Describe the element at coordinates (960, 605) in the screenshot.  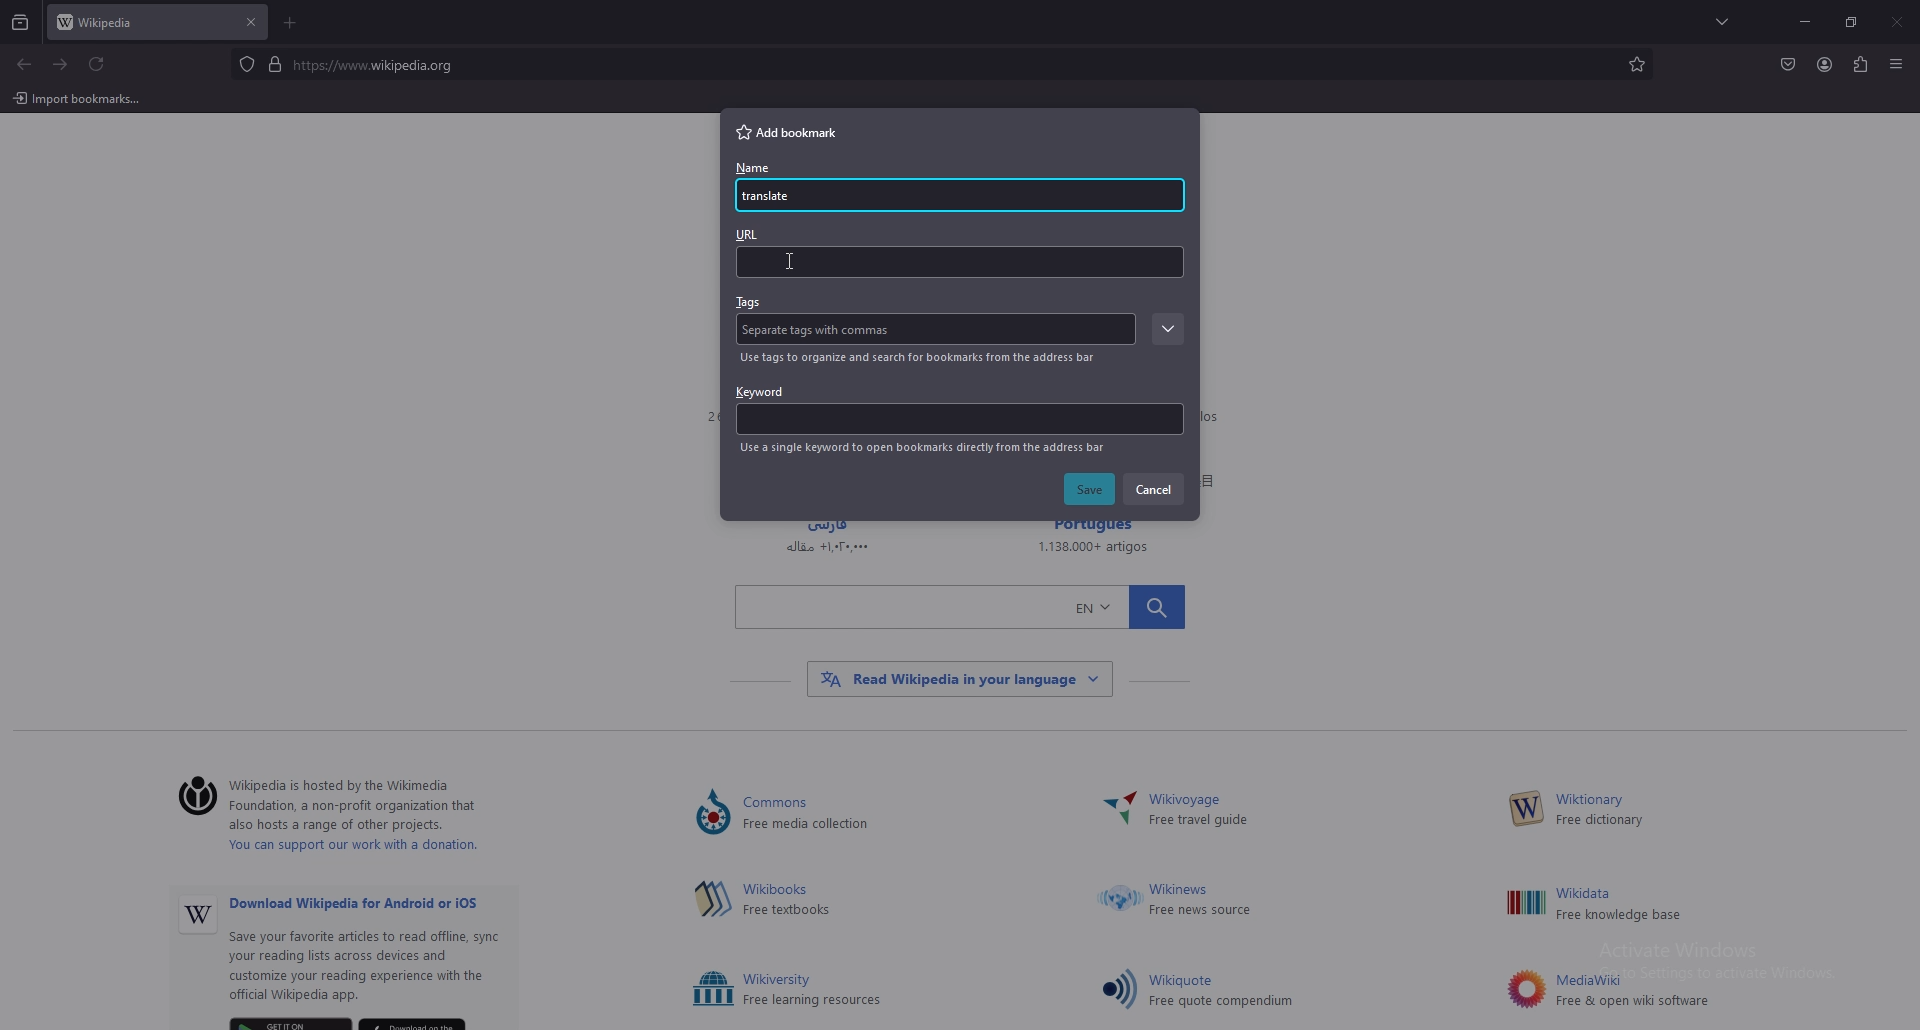
I see `` at that location.